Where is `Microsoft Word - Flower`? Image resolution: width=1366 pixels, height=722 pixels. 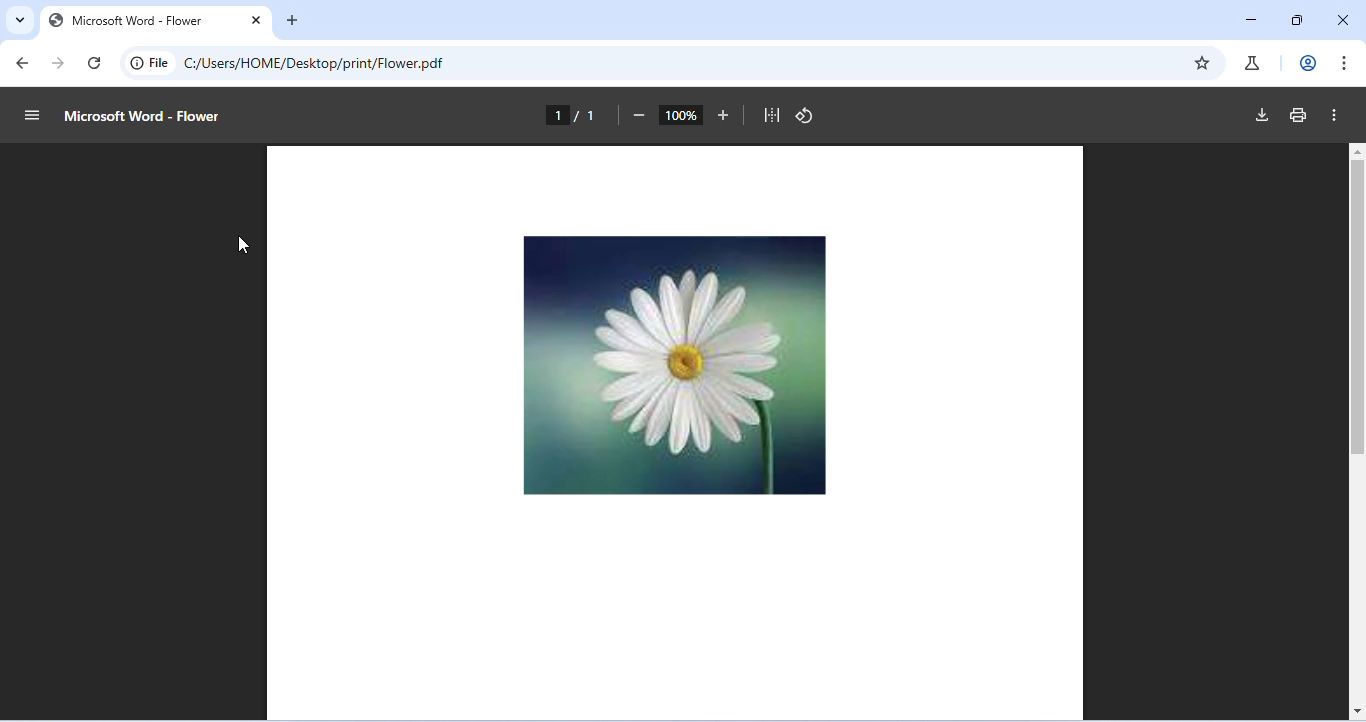 Microsoft Word - Flower is located at coordinates (145, 119).